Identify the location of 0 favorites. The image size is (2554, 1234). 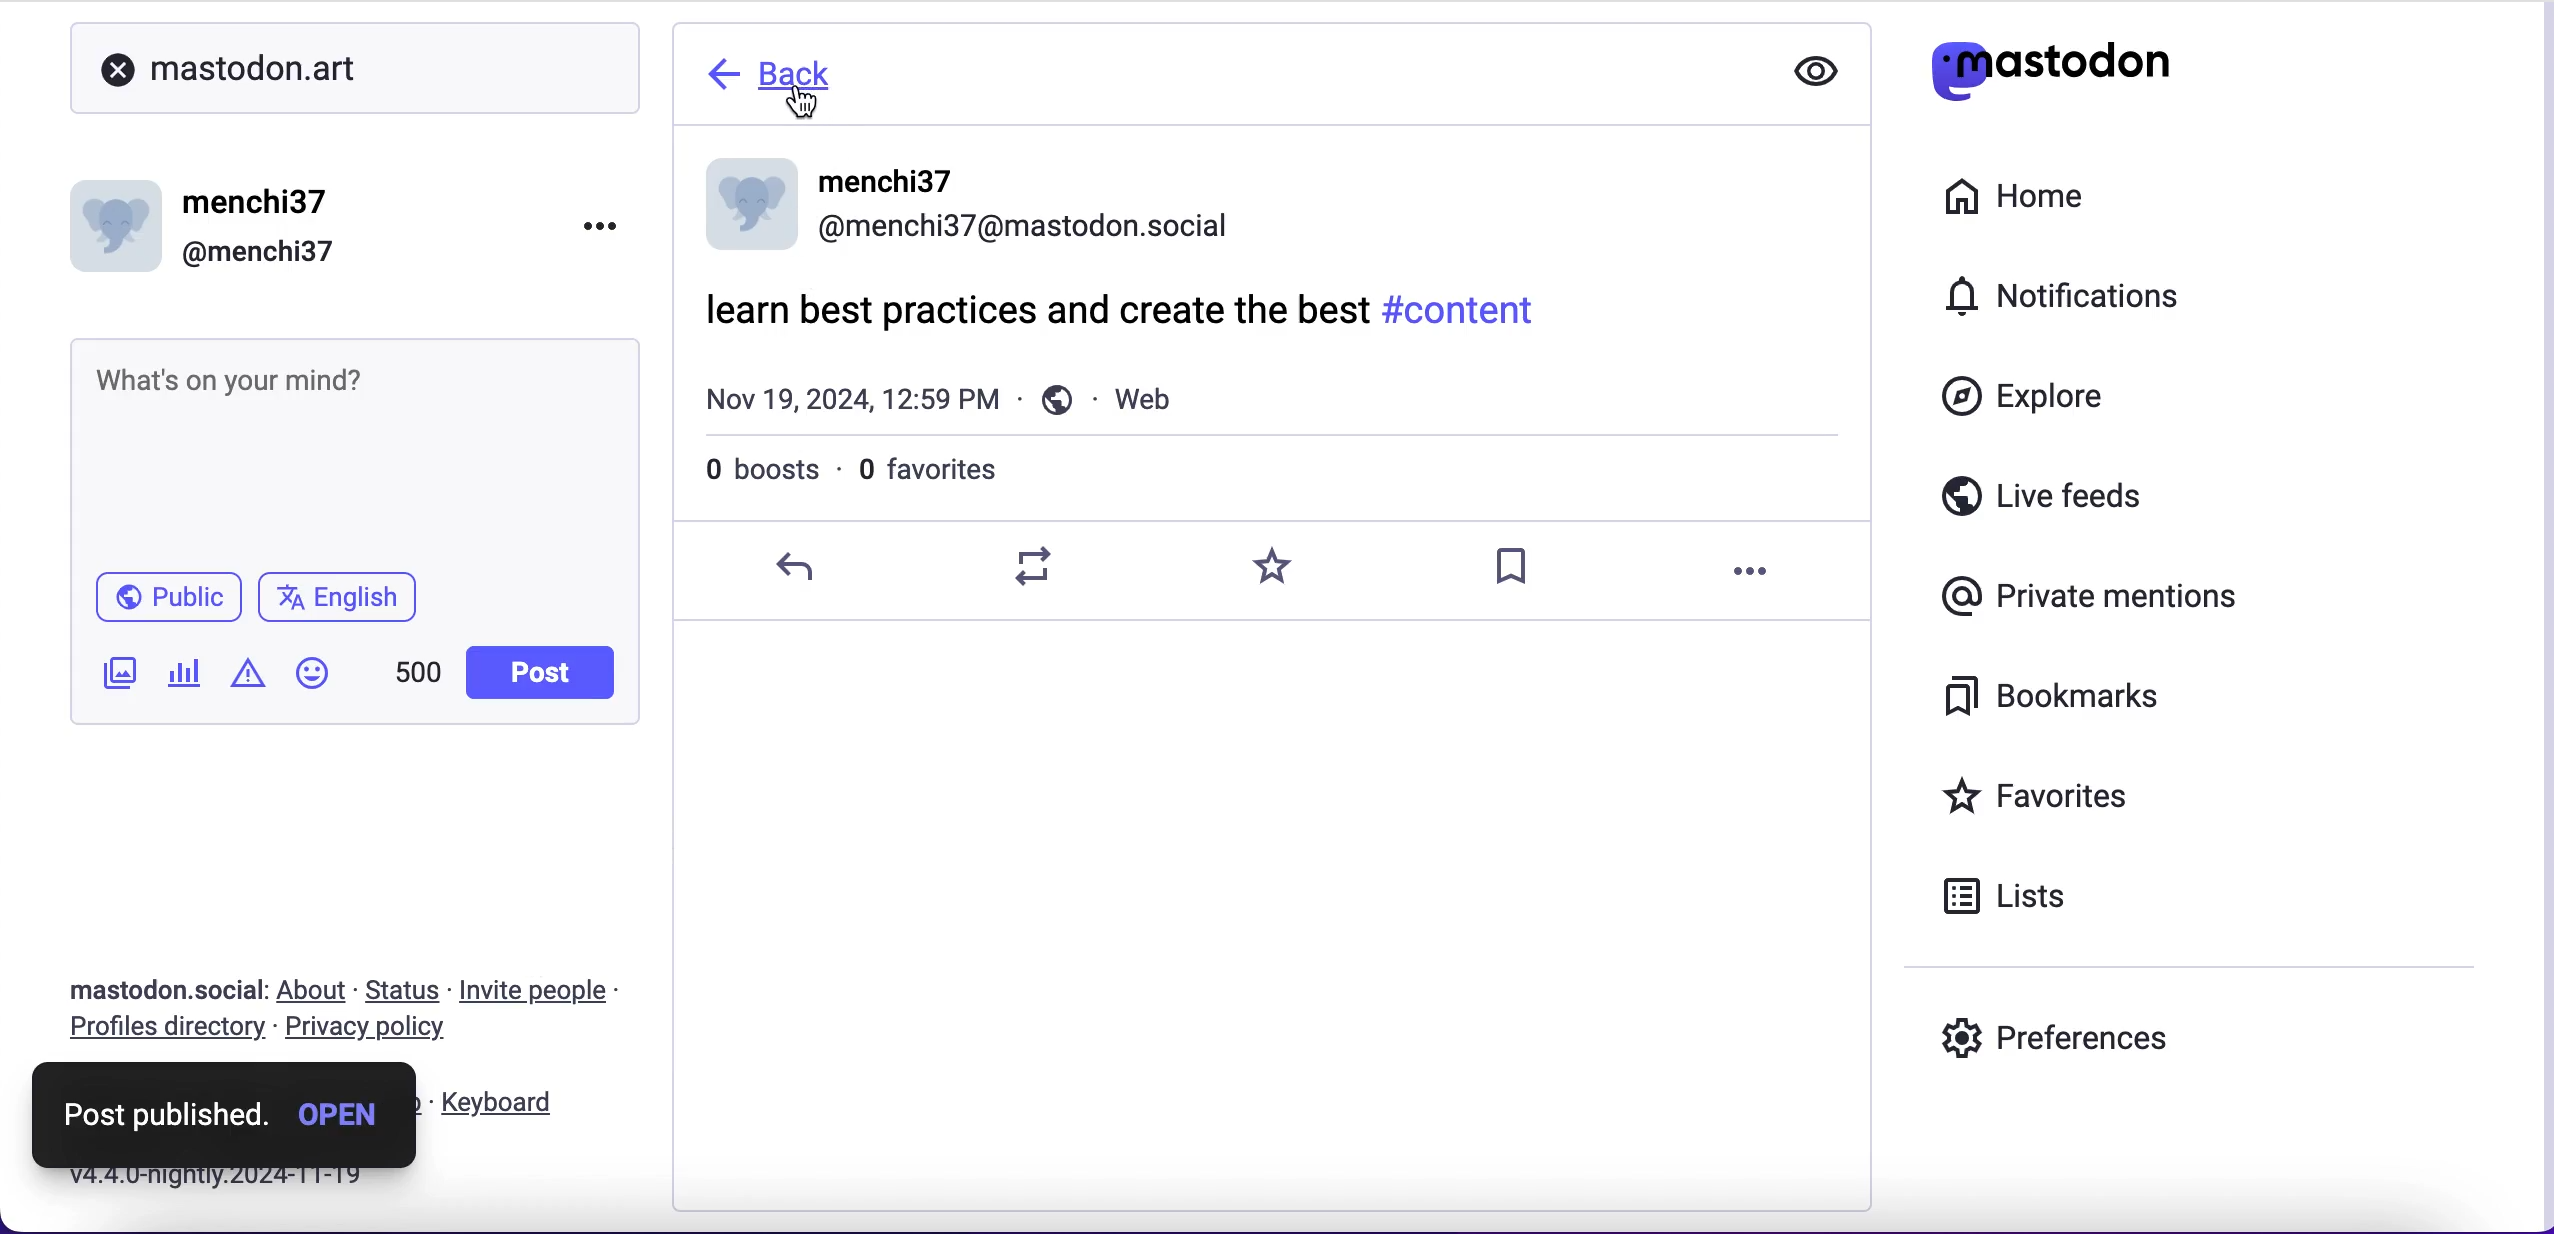
(932, 465).